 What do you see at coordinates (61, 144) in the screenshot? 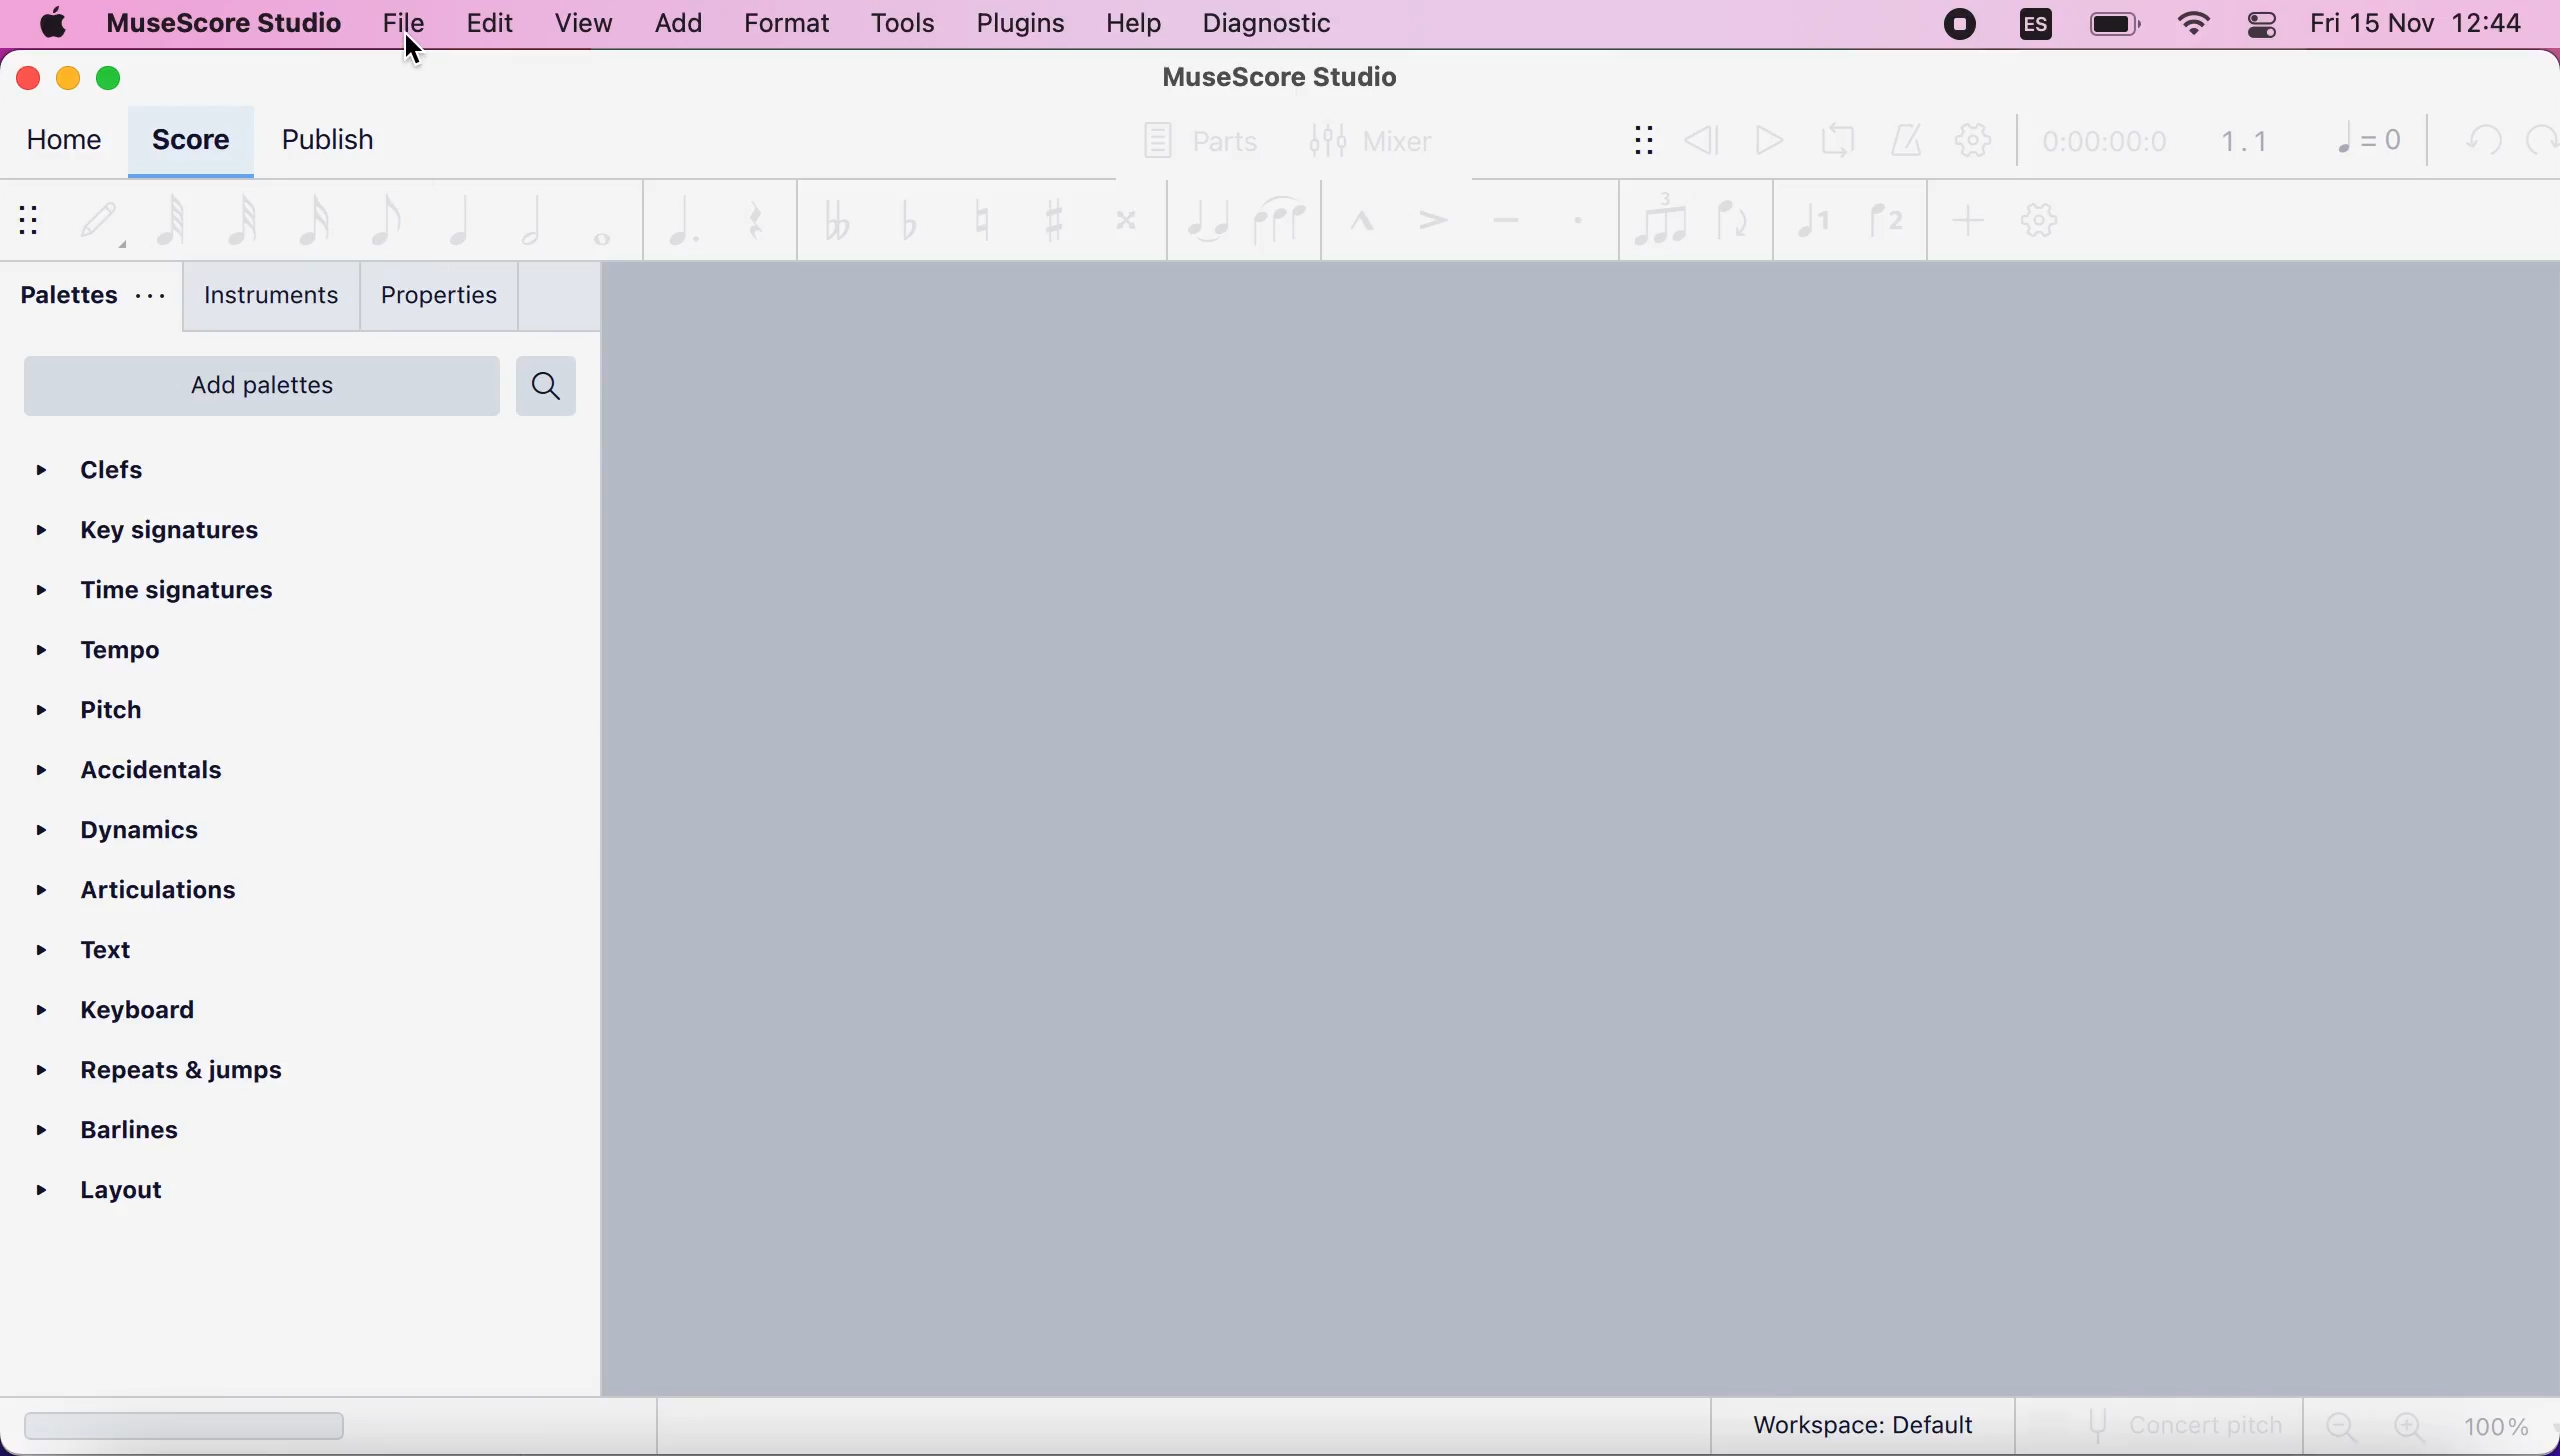
I see `home` at bounding box center [61, 144].